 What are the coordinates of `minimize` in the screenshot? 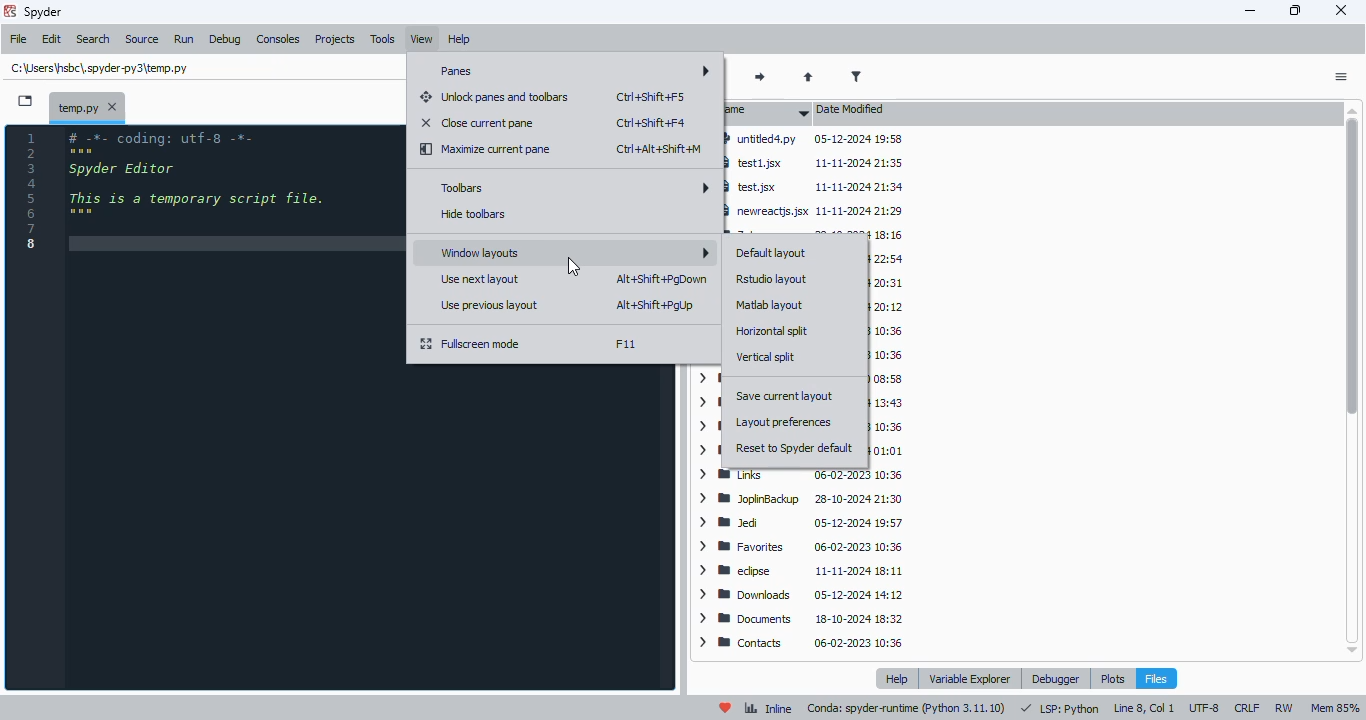 It's located at (1249, 11).